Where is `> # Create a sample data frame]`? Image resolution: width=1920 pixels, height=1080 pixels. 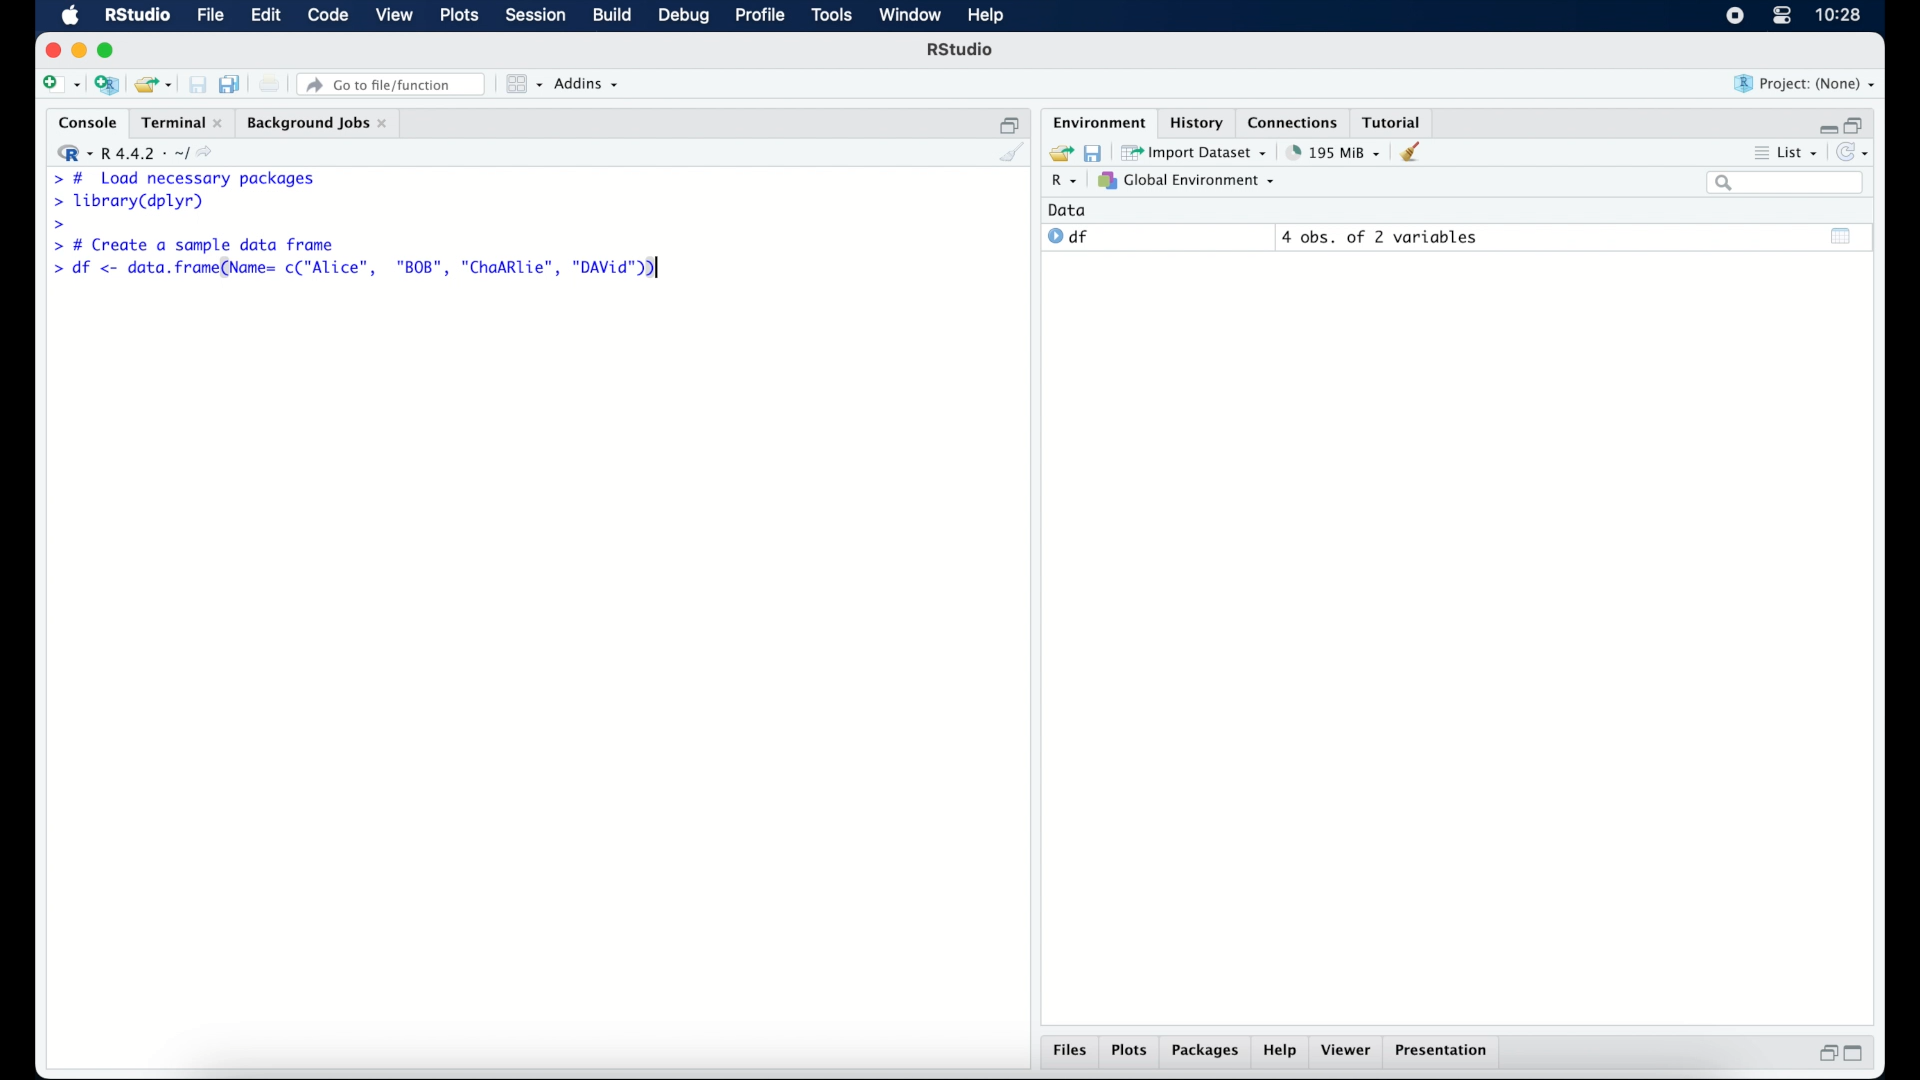 > # Create a sample data frame] is located at coordinates (198, 244).